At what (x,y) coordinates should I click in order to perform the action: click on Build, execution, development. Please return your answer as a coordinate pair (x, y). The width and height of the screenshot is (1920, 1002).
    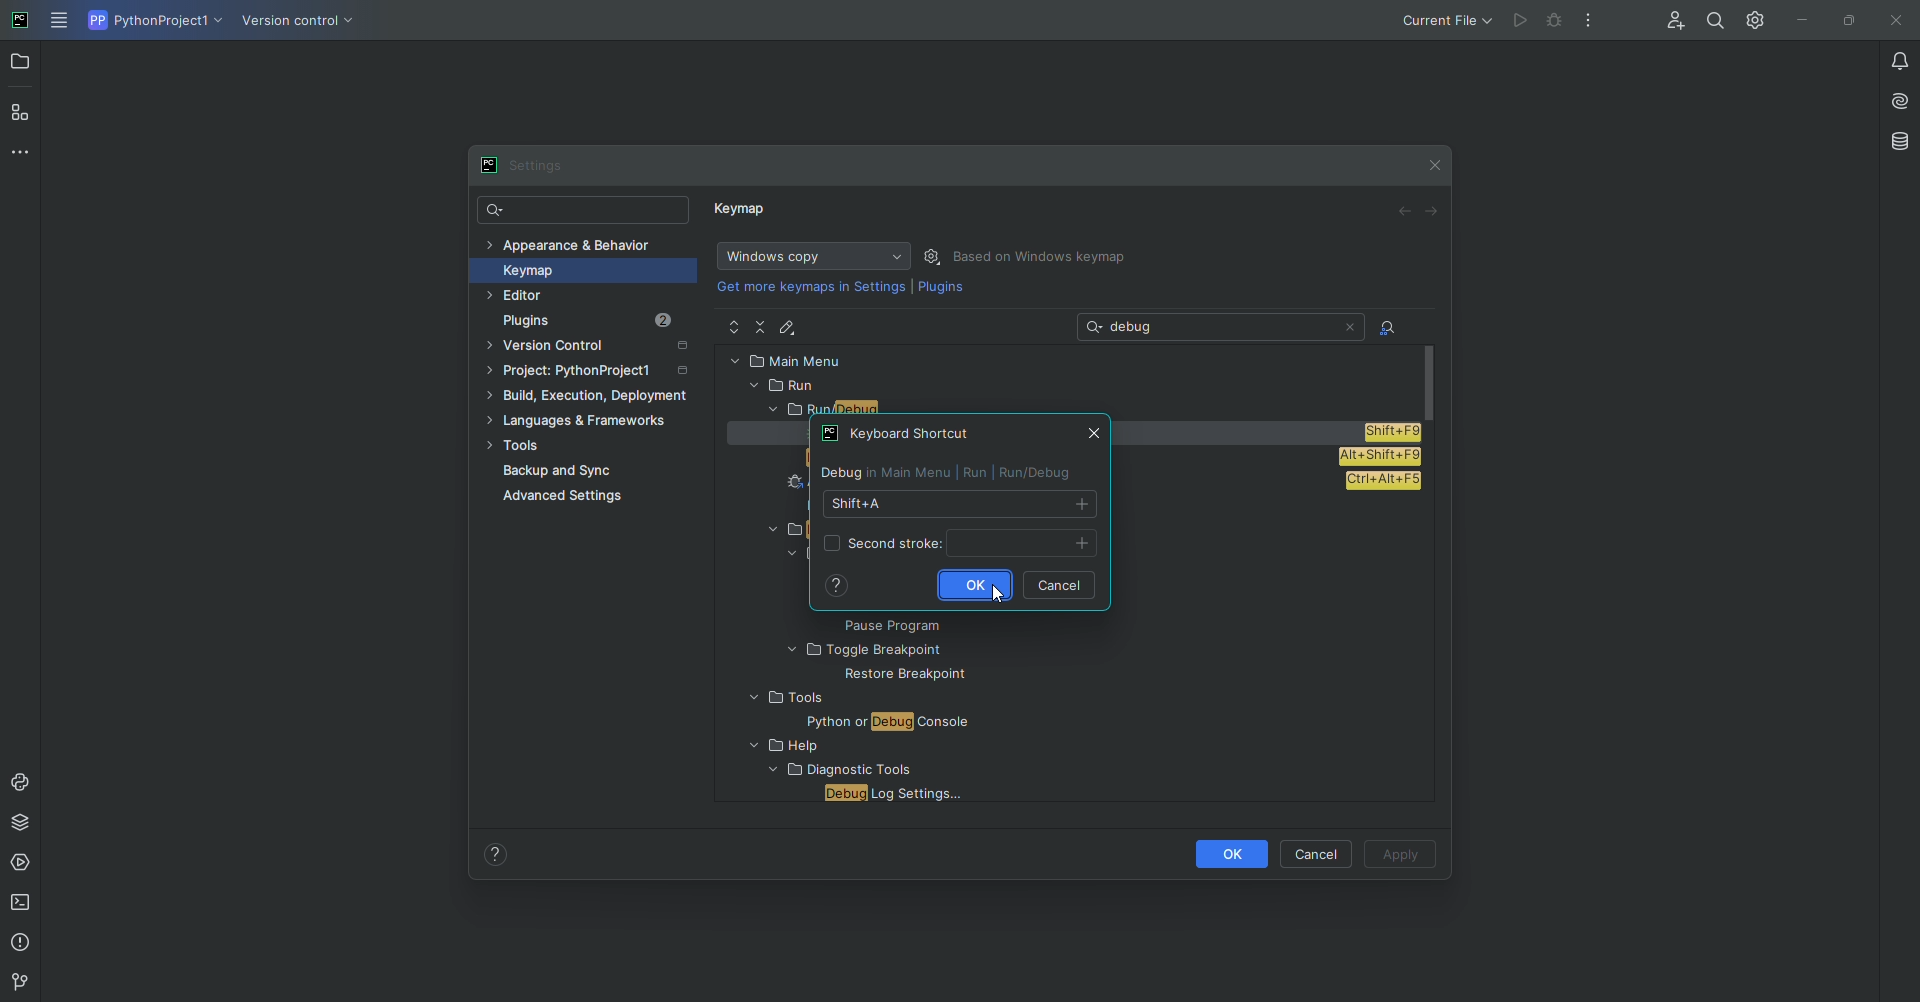
    Looking at the image, I should click on (593, 399).